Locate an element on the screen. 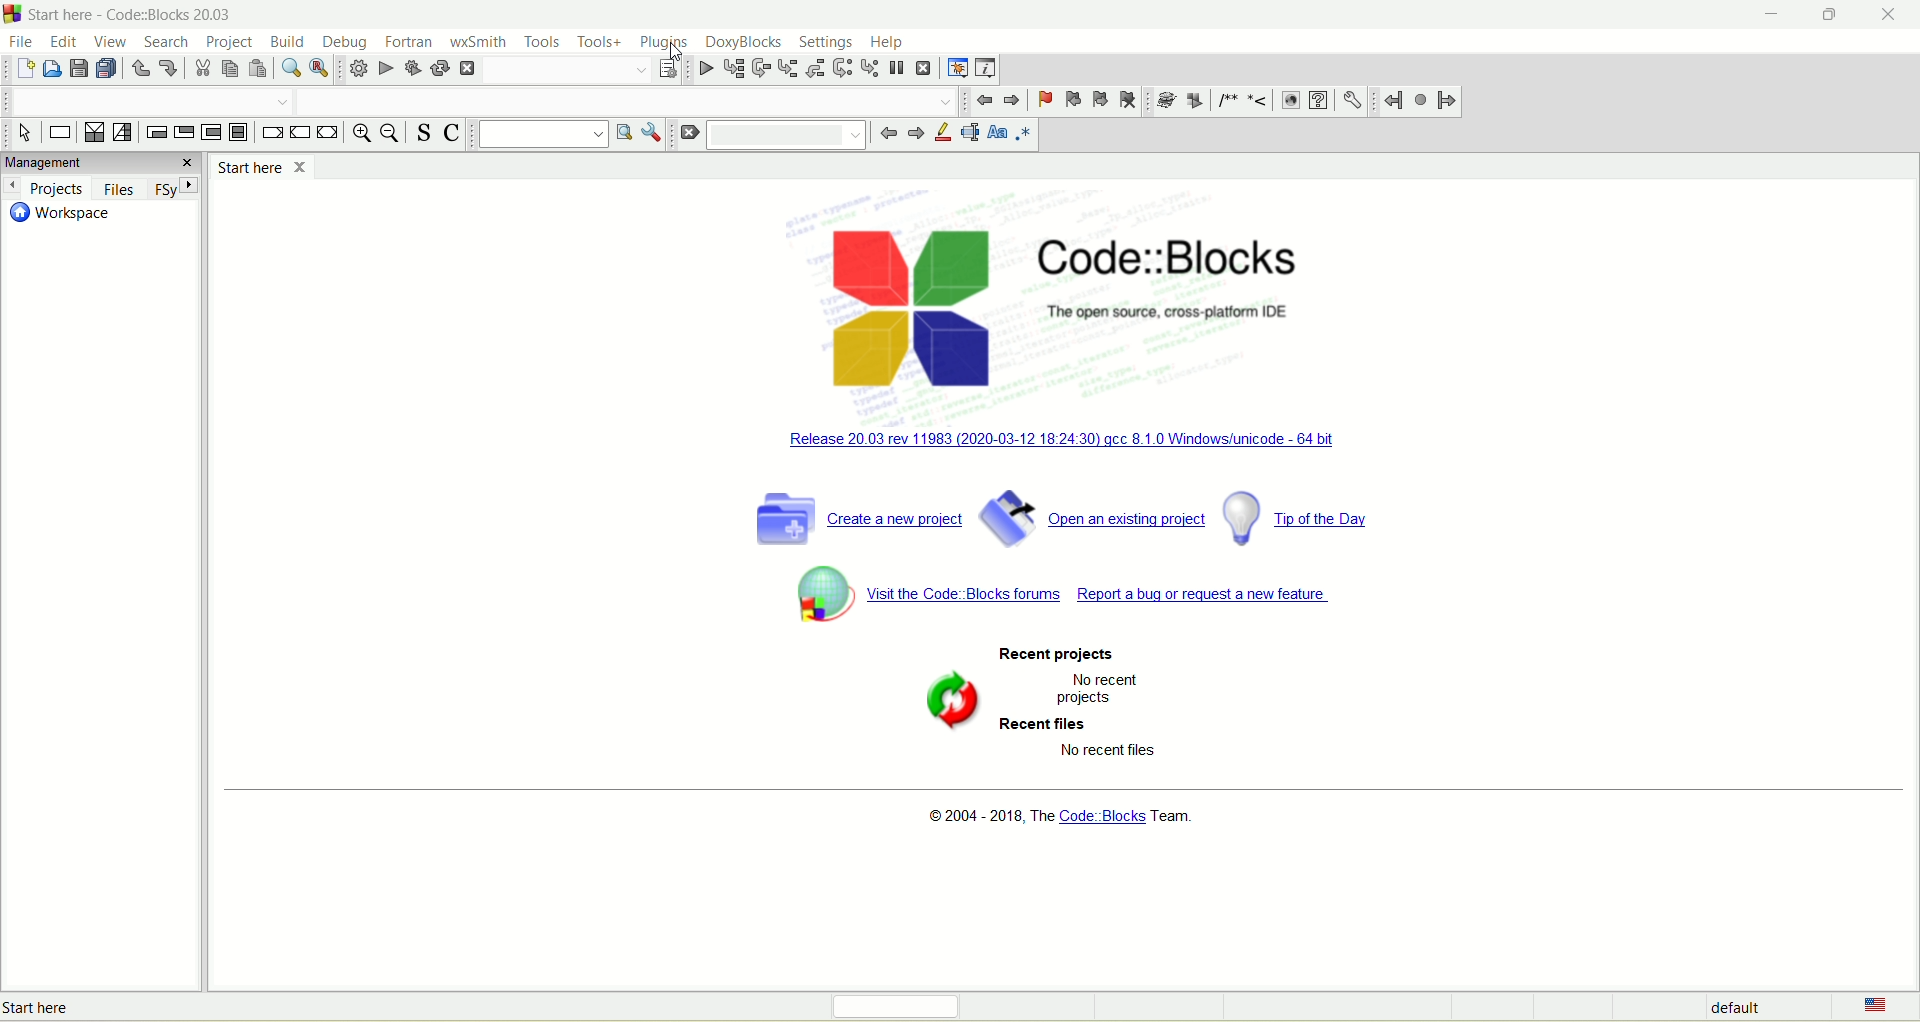 The width and height of the screenshot is (1920, 1022). selection is located at coordinates (122, 131).